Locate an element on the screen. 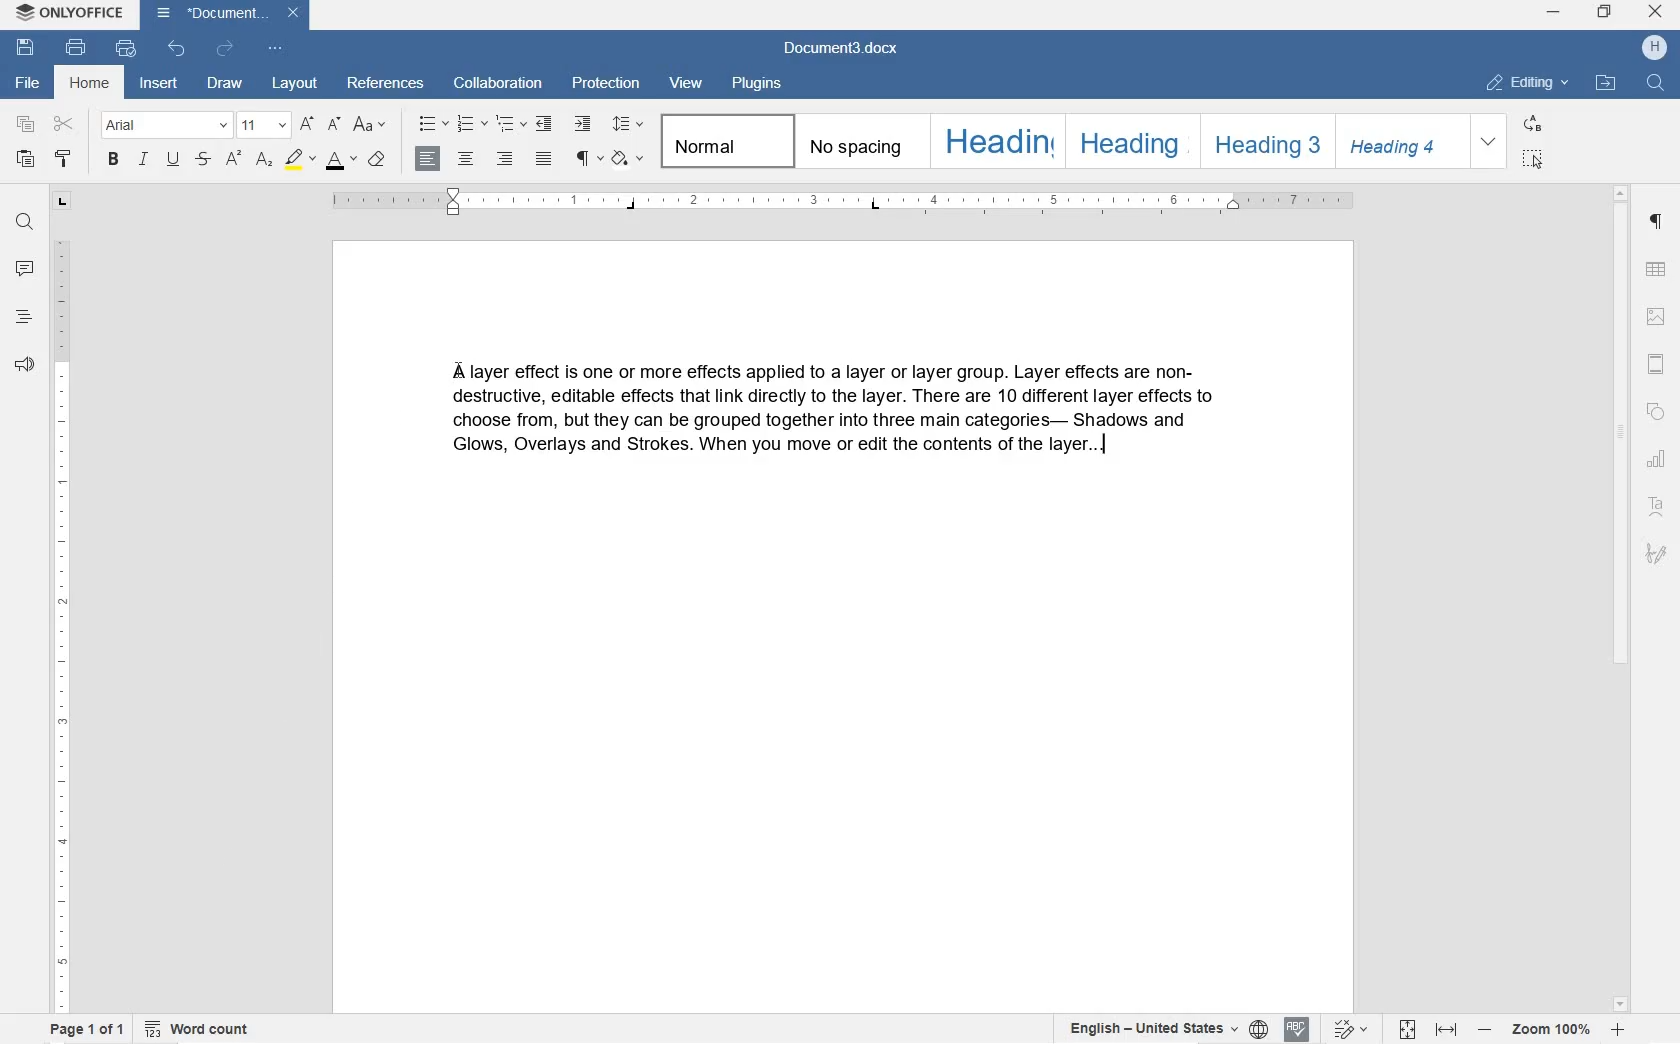 The width and height of the screenshot is (1680, 1044). FIND is located at coordinates (26, 224).